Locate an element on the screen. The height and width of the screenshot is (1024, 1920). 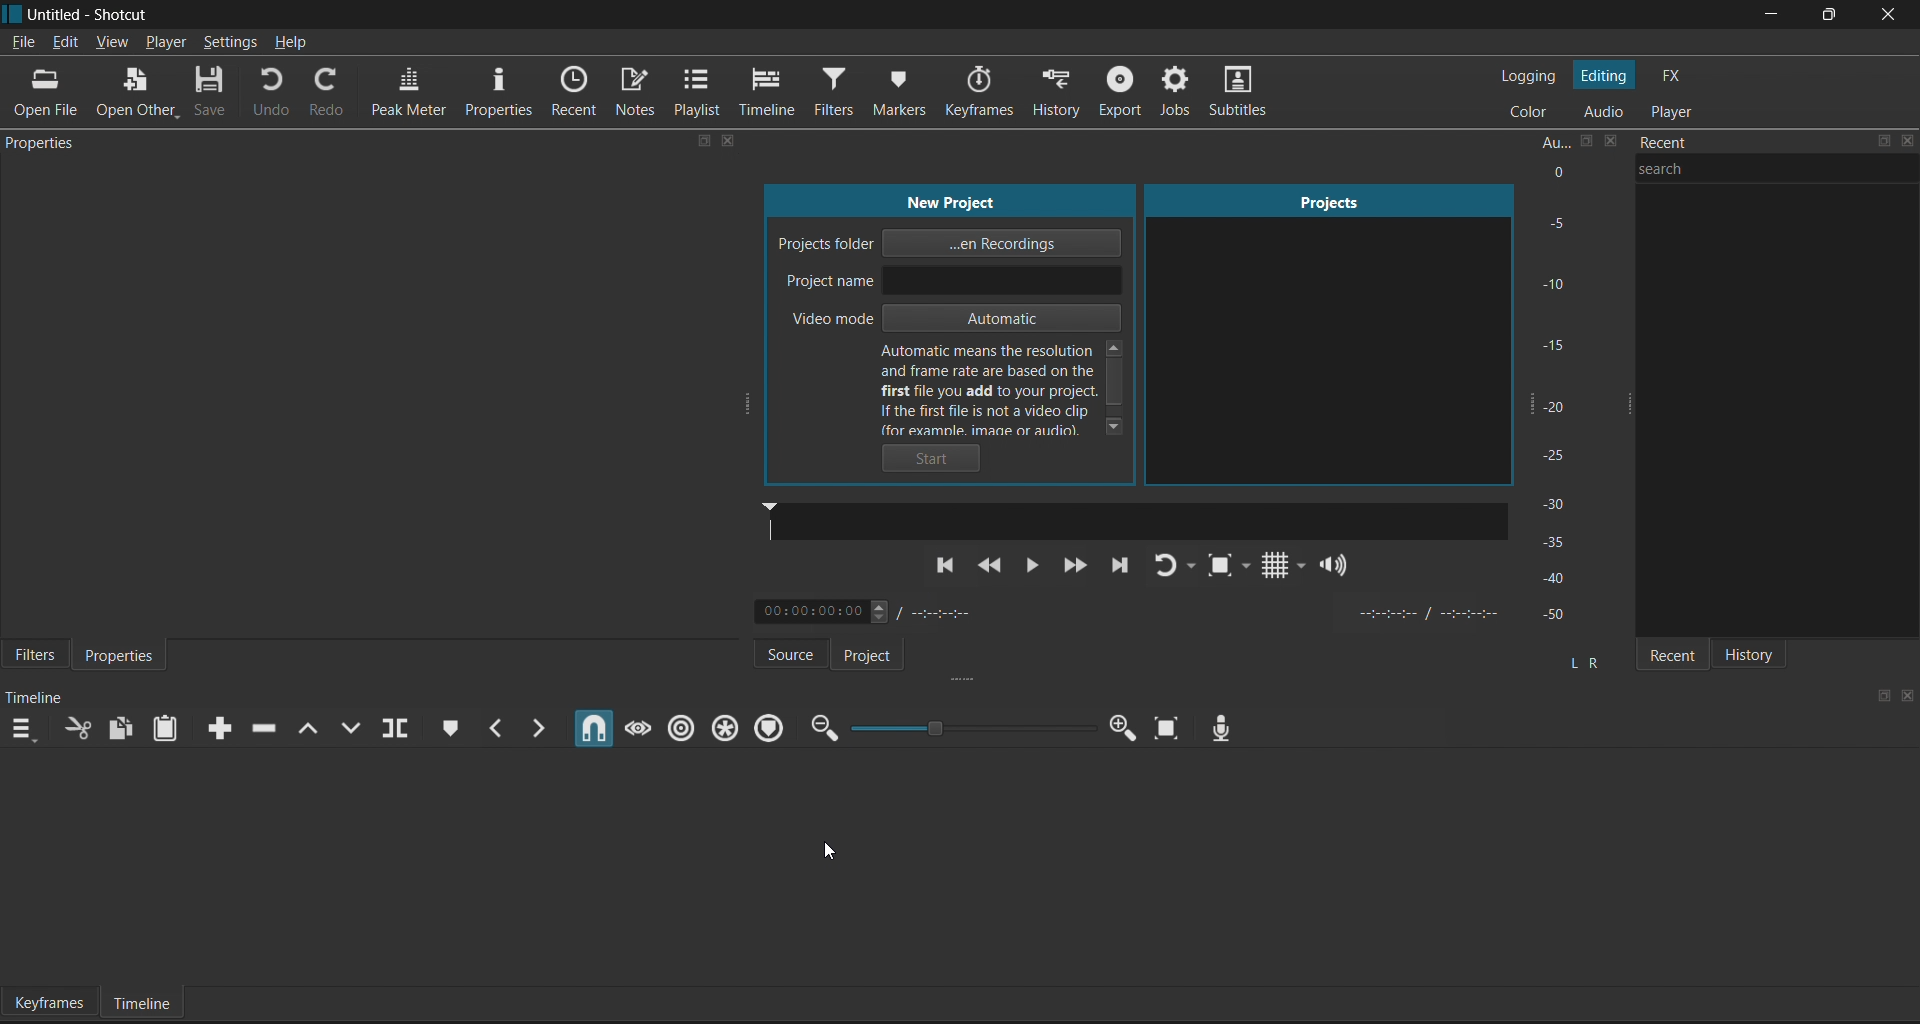
Append is located at coordinates (214, 726).